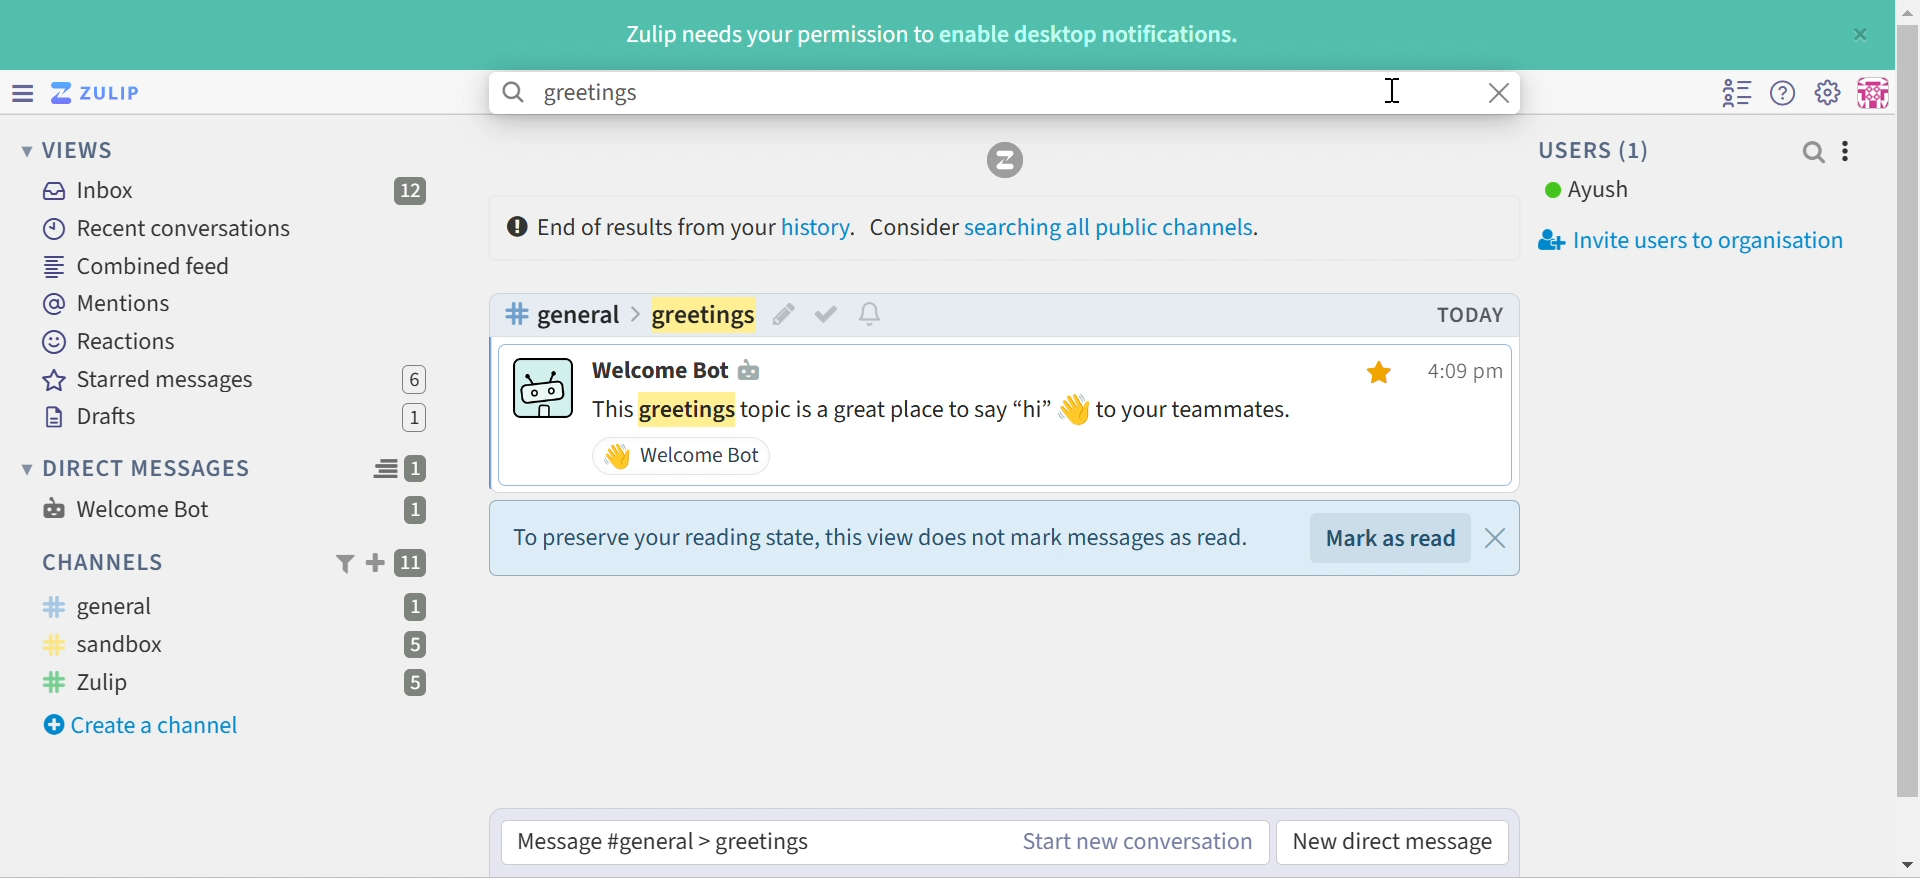  What do you see at coordinates (414, 379) in the screenshot?
I see `6` at bounding box center [414, 379].